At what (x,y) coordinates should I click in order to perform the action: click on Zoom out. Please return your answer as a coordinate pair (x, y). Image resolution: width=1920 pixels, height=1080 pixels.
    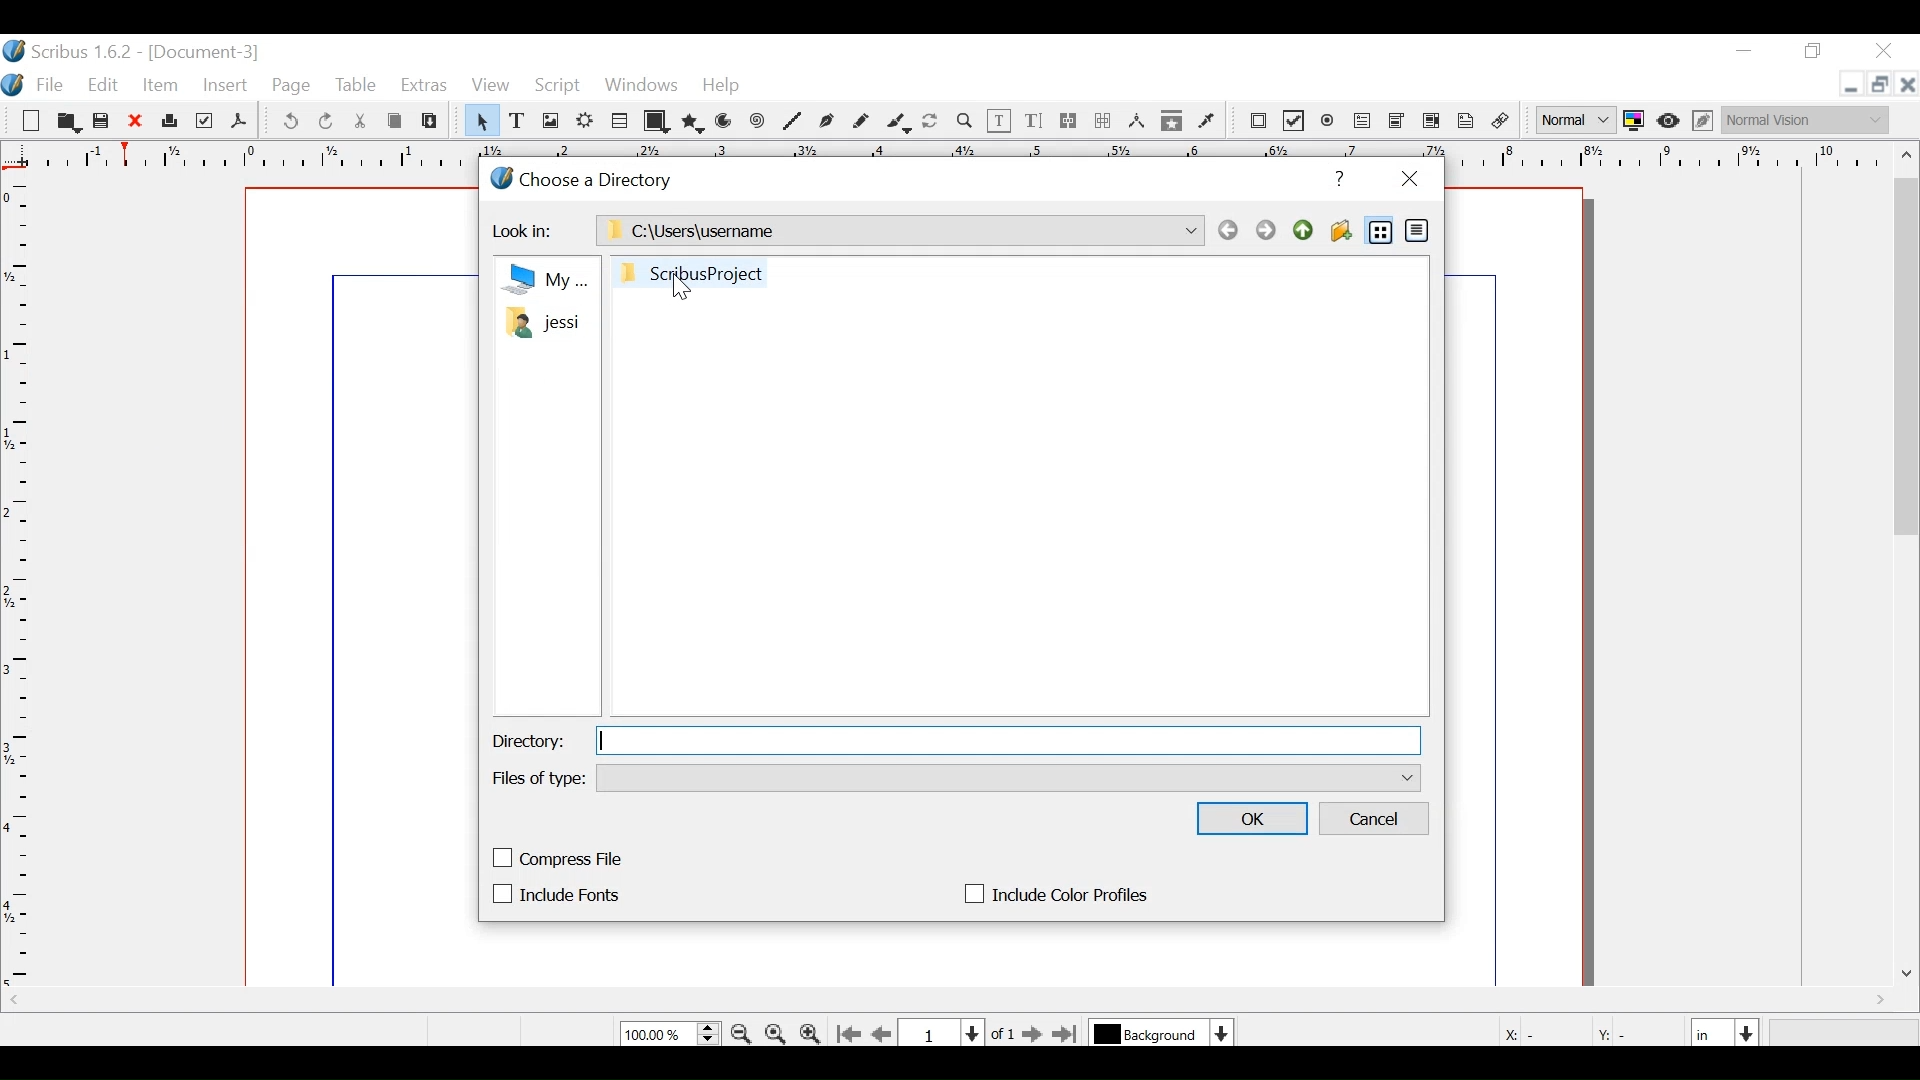
    Looking at the image, I should click on (743, 1033).